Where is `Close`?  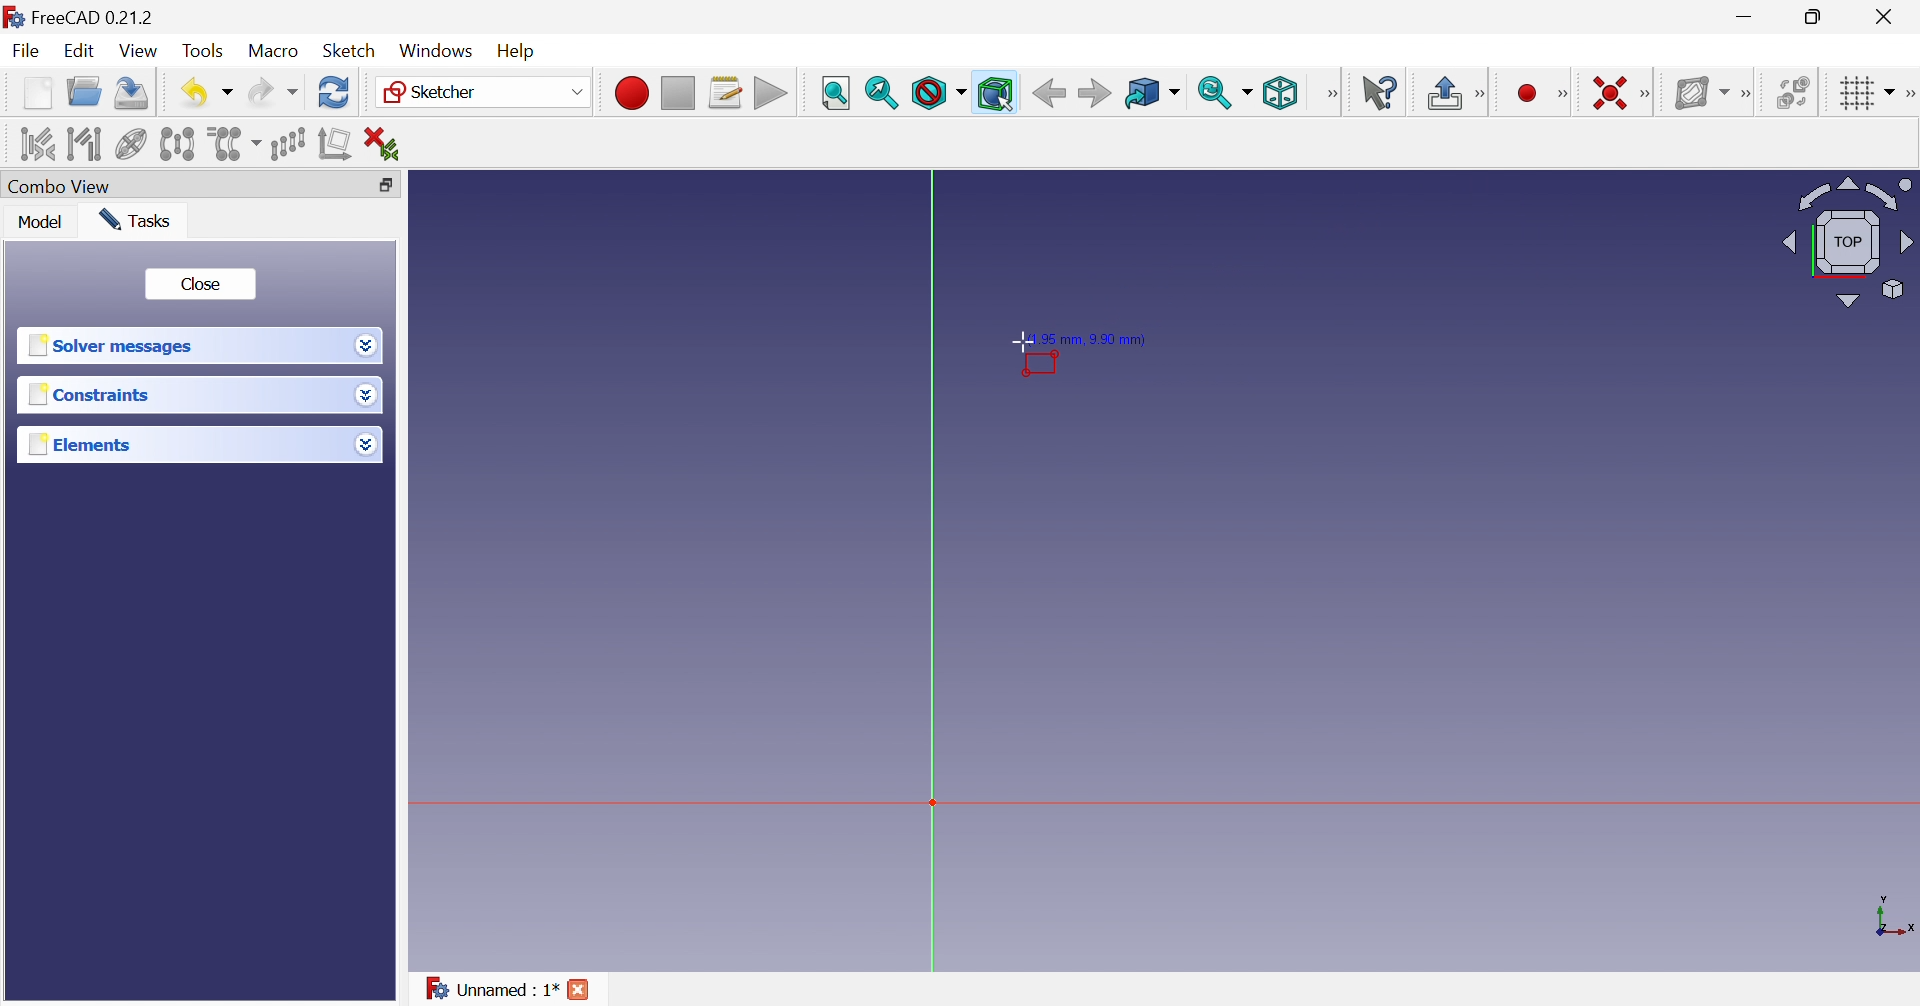 Close is located at coordinates (202, 285).